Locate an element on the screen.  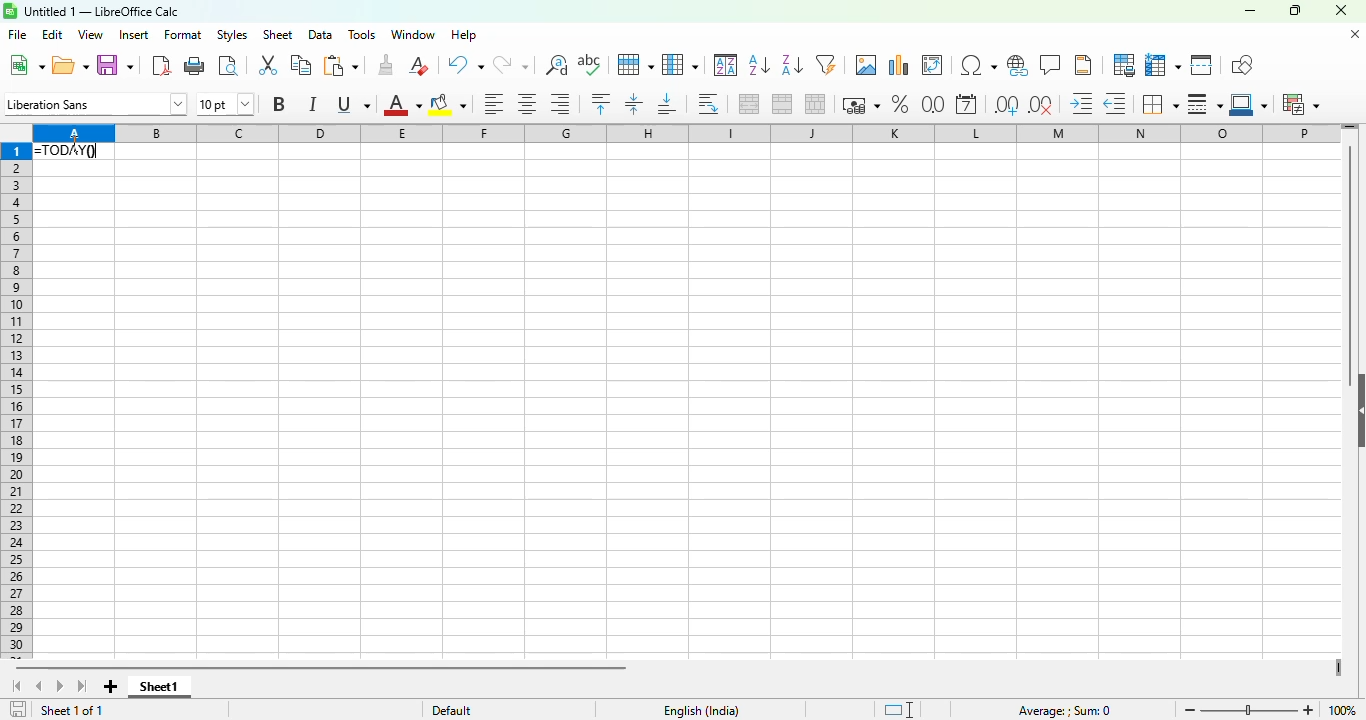
show draw functions is located at coordinates (1240, 64).